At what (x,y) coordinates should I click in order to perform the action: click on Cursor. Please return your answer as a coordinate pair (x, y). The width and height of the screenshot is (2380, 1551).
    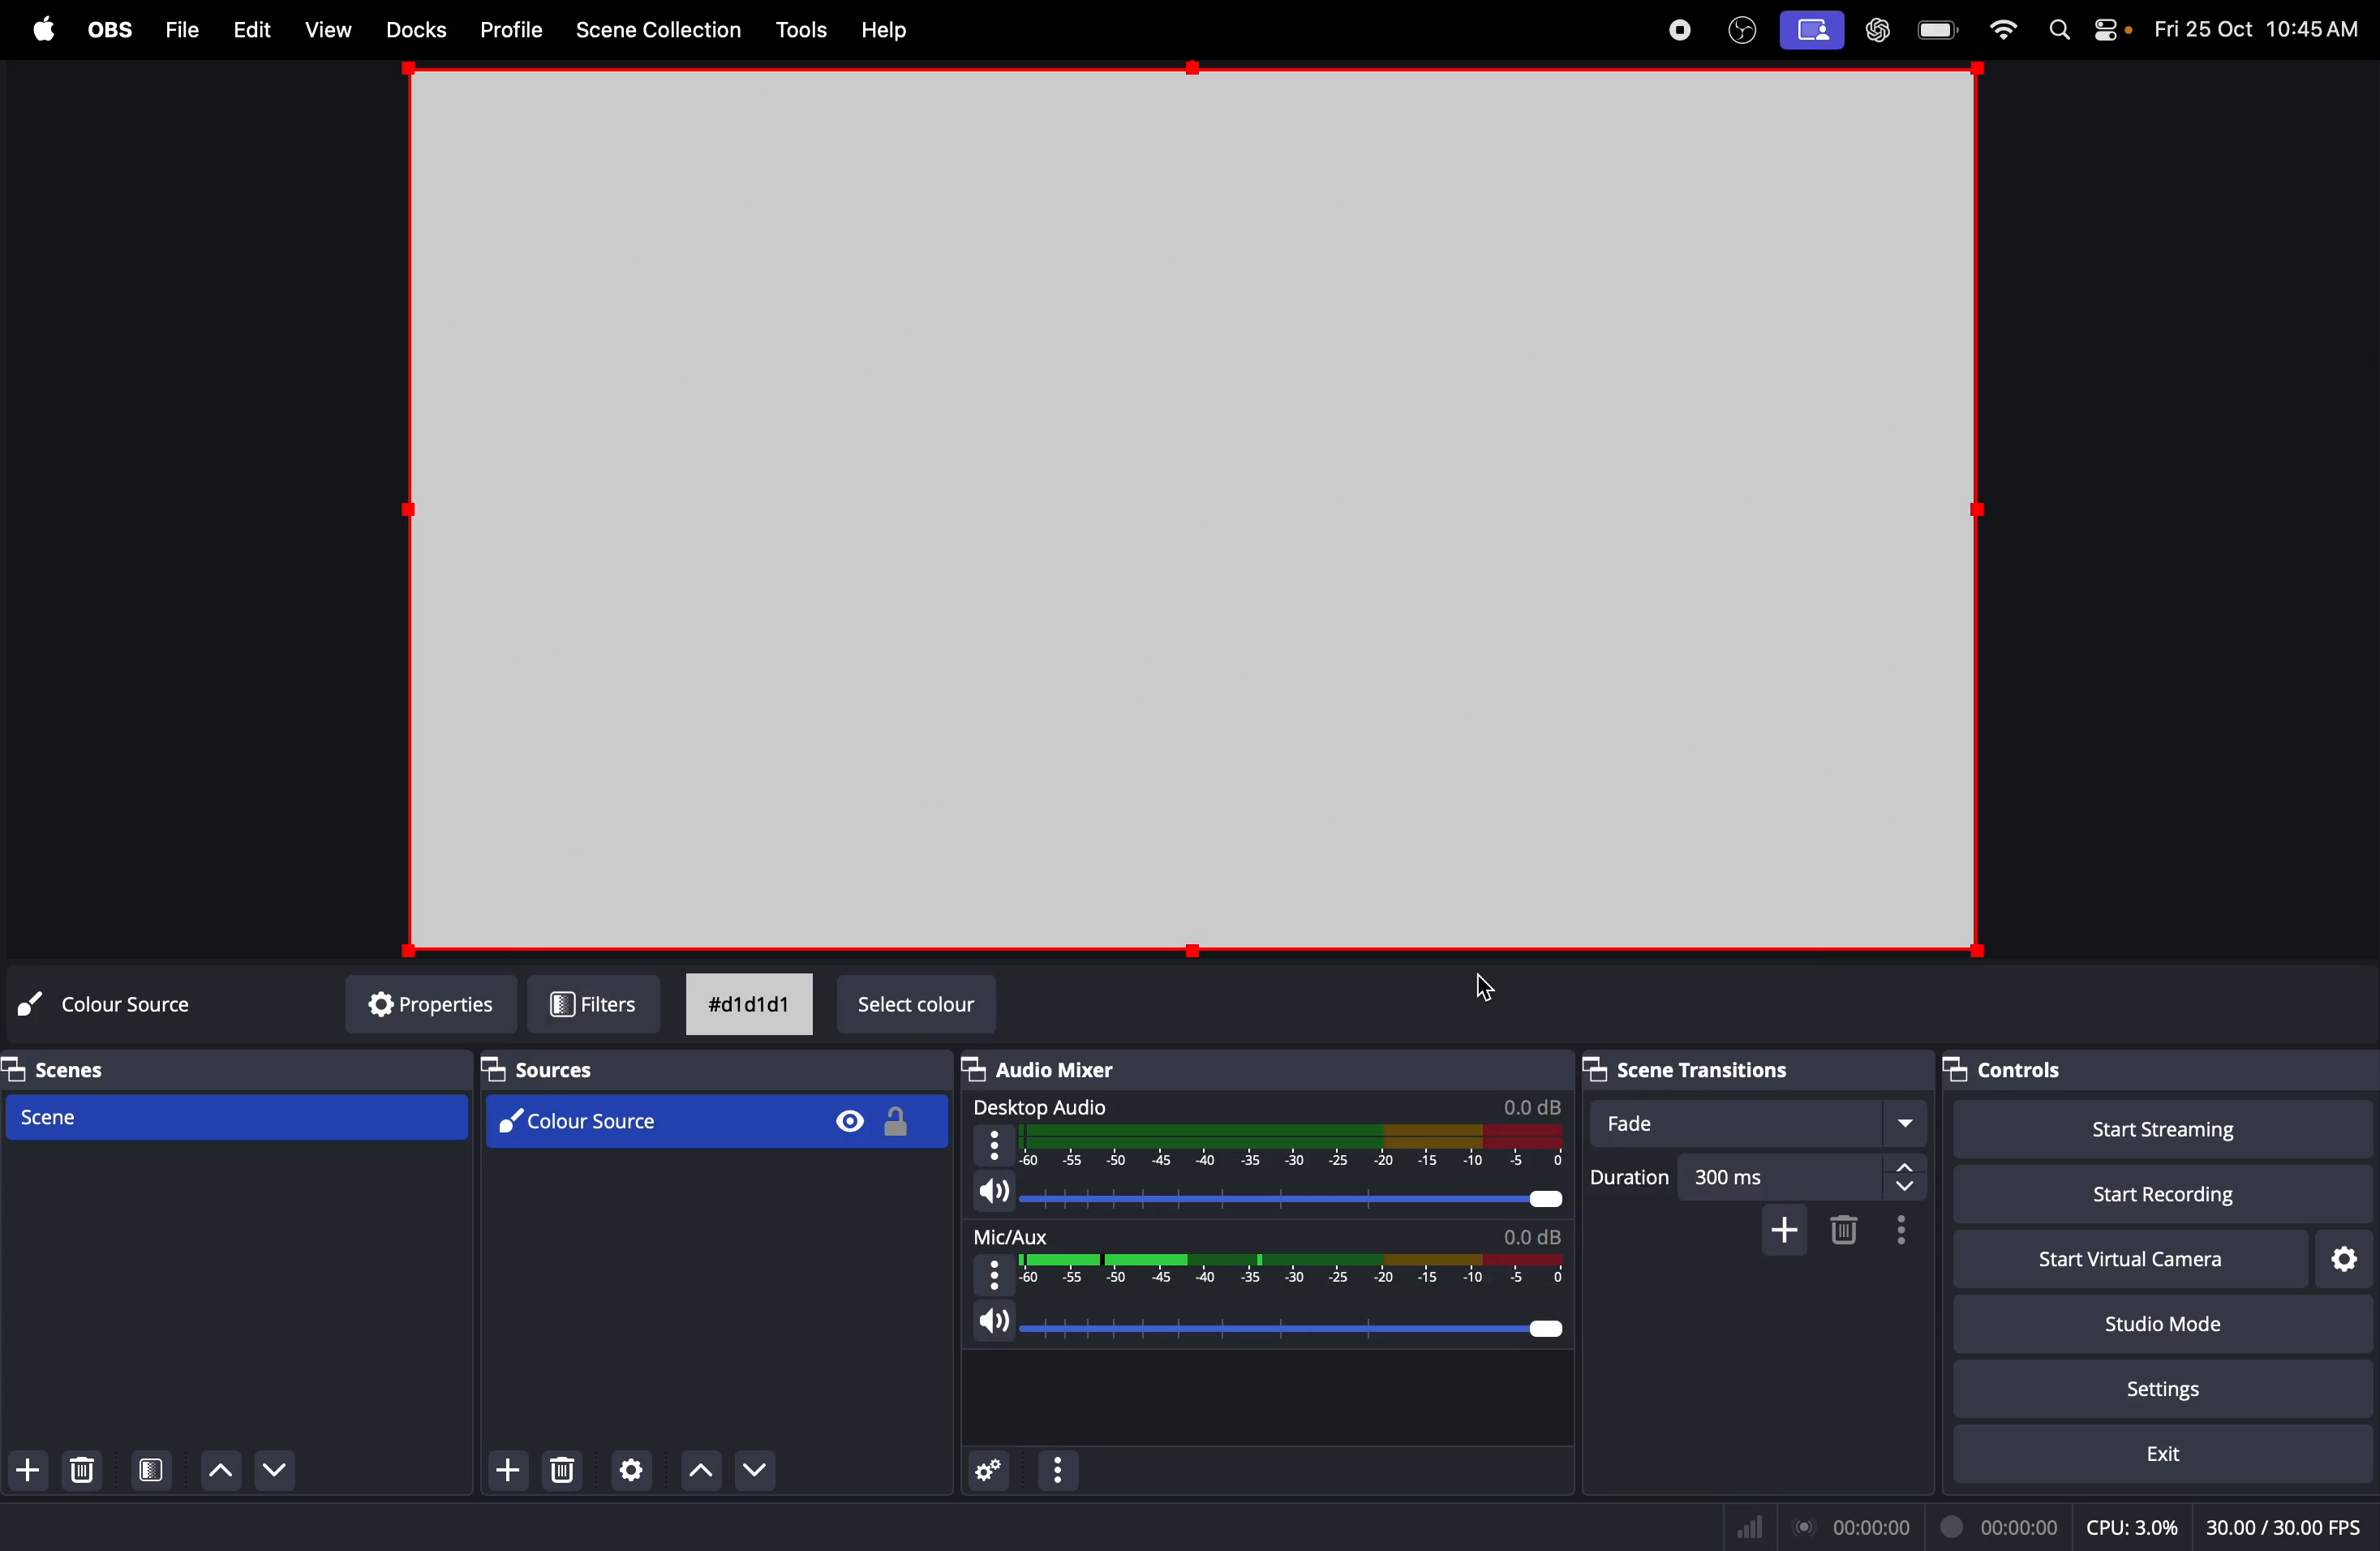
    Looking at the image, I should click on (1484, 987).